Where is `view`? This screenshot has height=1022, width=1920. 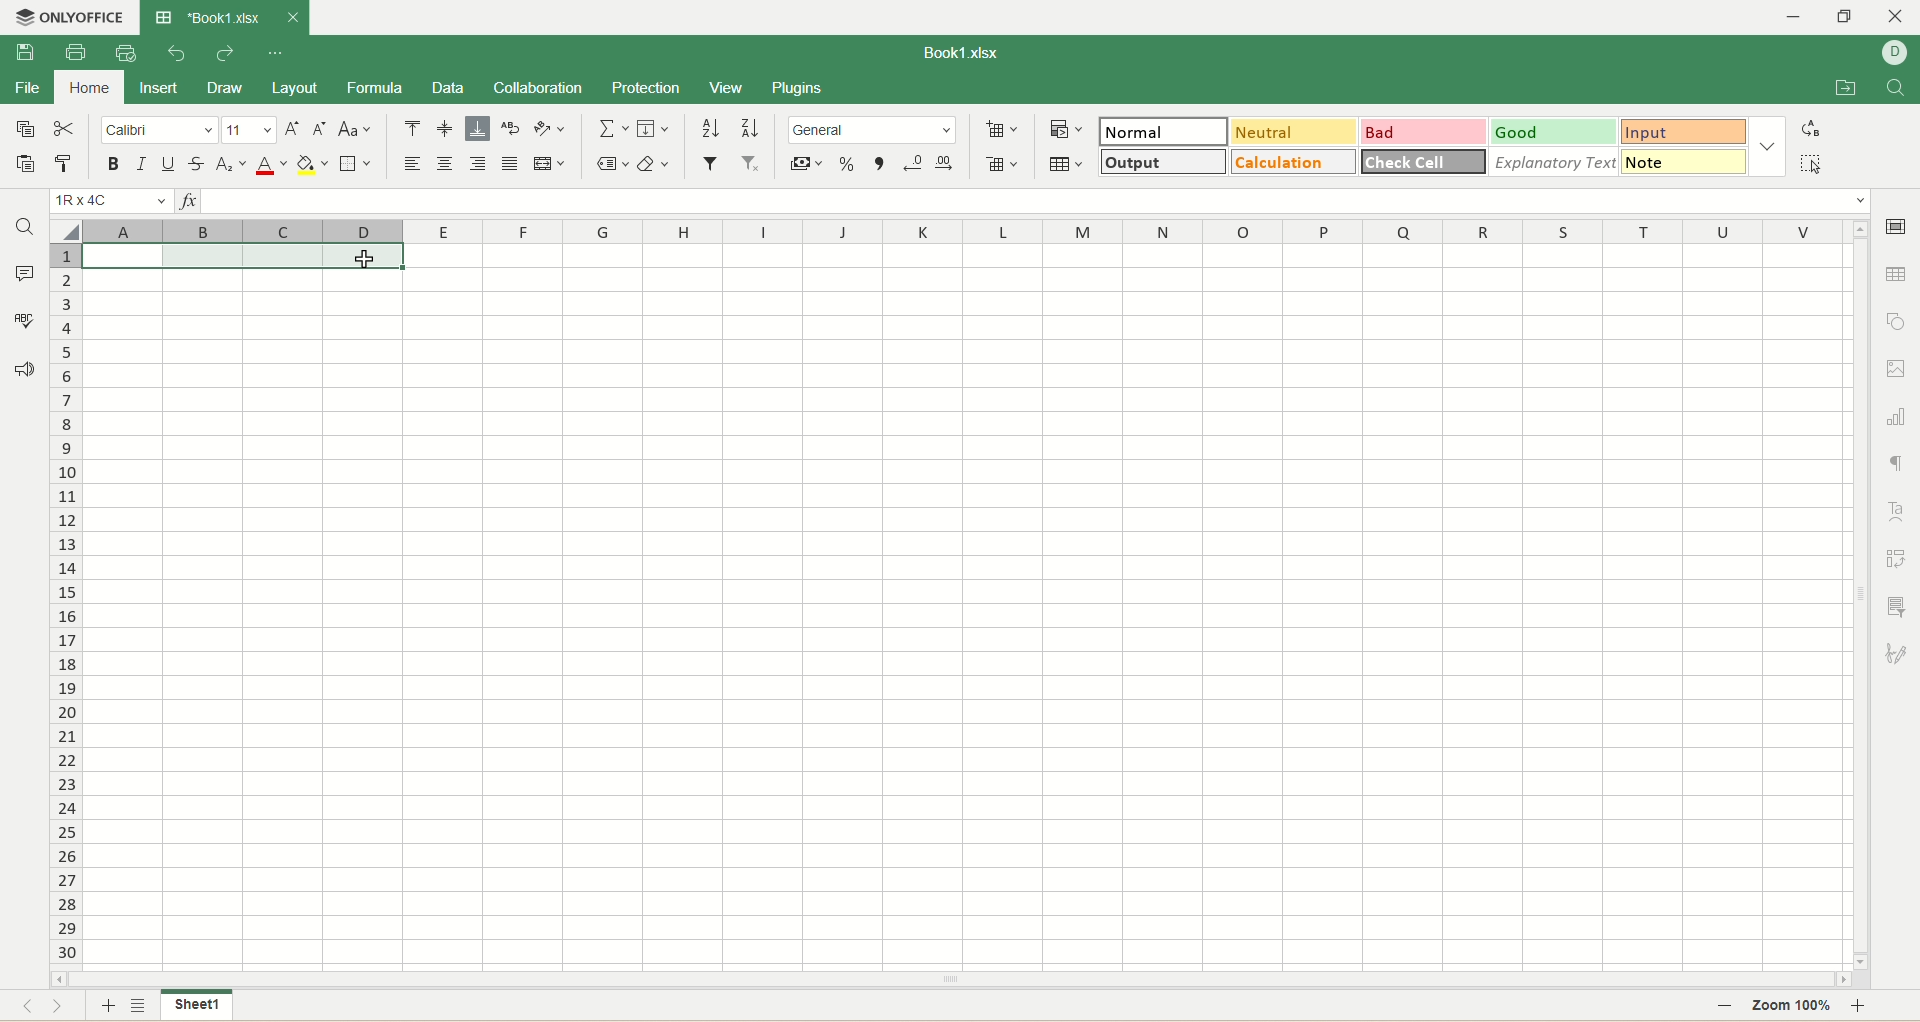
view is located at coordinates (727, 87).